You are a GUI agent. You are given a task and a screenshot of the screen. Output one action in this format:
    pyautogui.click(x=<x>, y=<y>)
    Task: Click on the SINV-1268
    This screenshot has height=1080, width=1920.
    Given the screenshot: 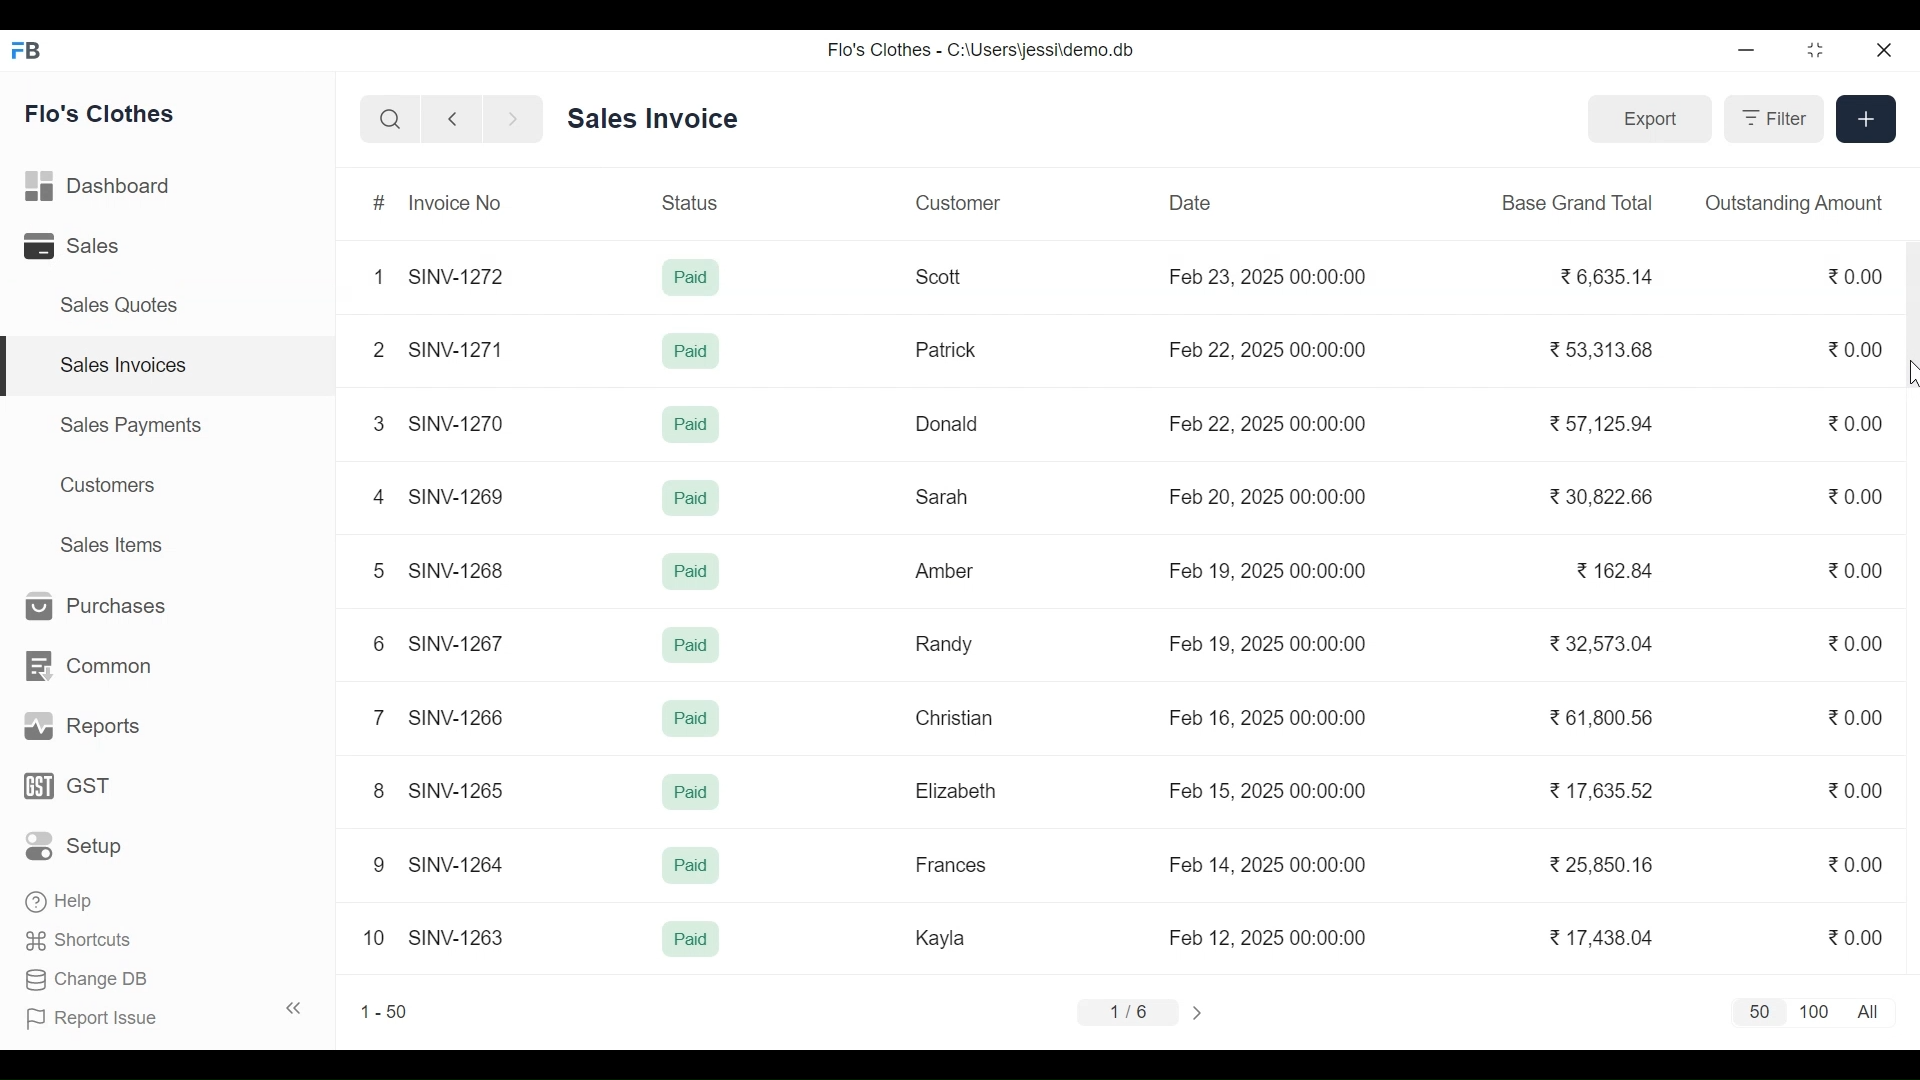 What is the action you would take?
    pyautogui.click(x=459, y=569)
    